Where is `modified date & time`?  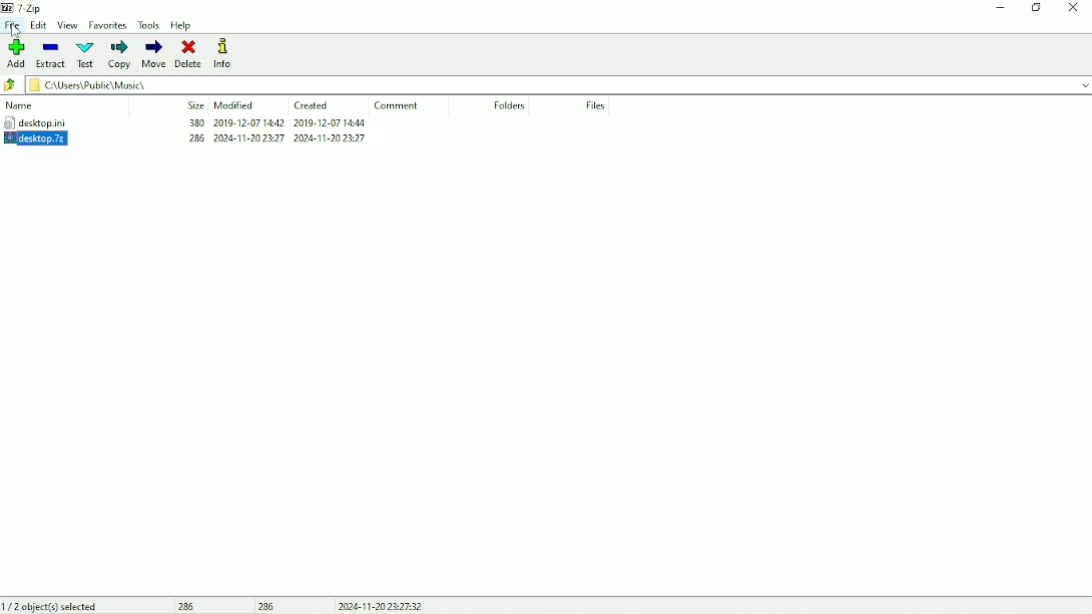
modified date & time is located at coordinates (248, 123).